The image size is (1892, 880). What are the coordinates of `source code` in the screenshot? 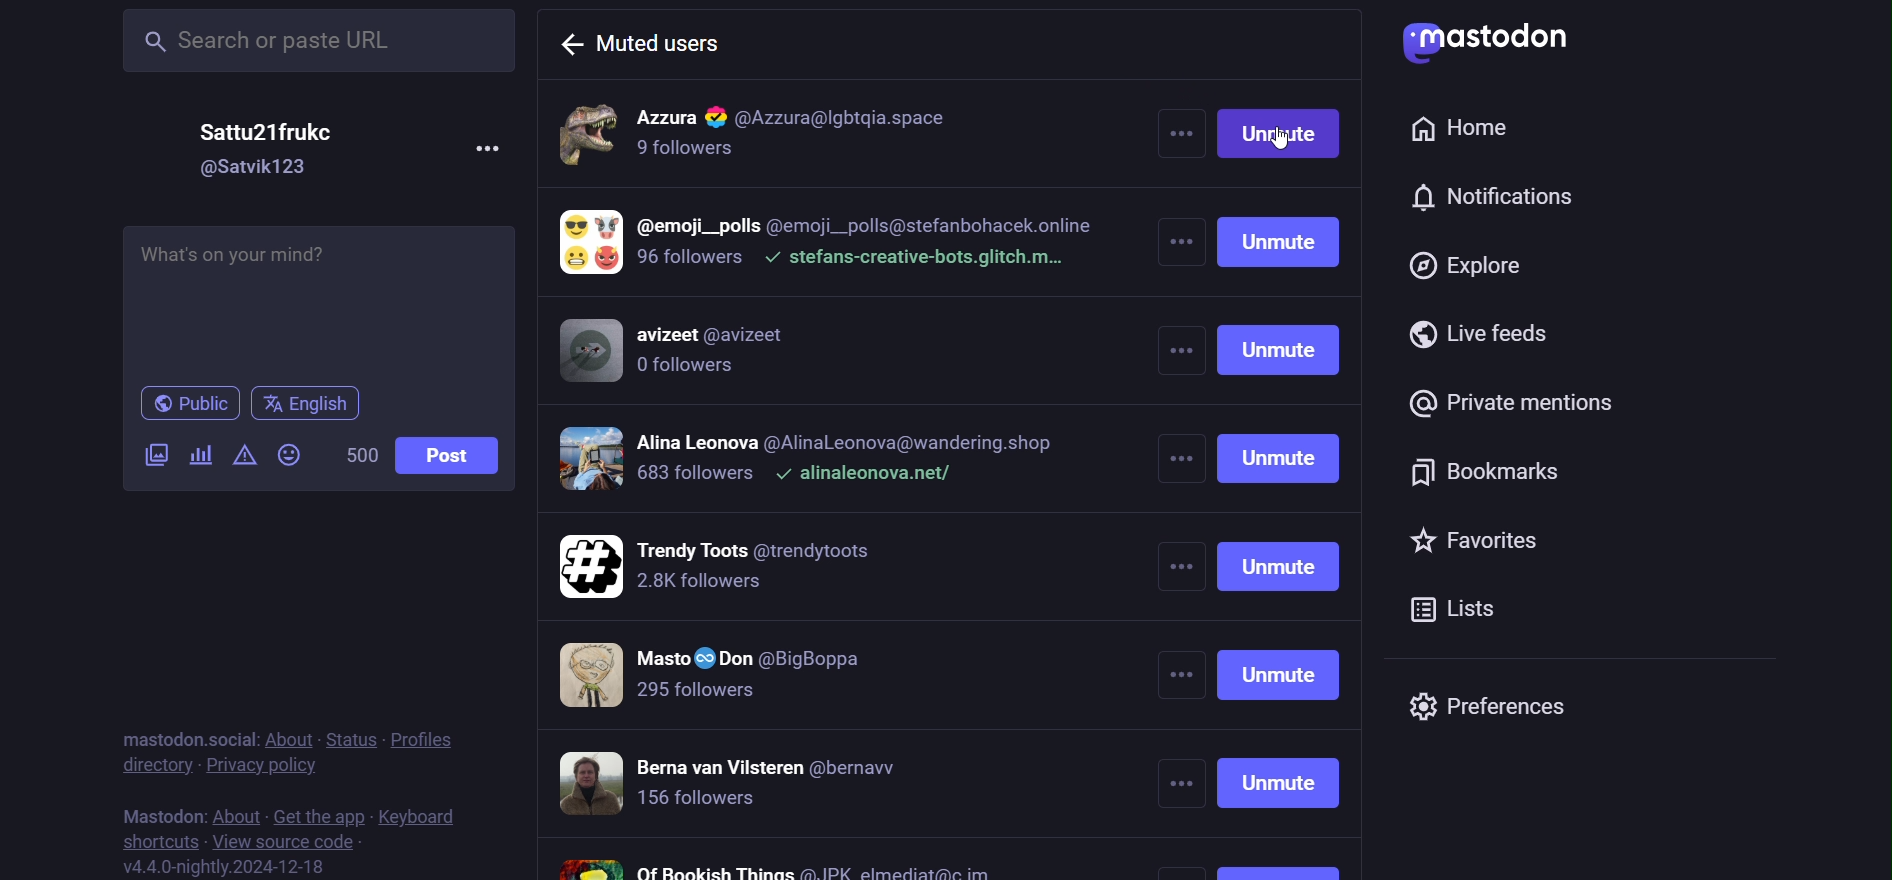 It's located at (291, 842).